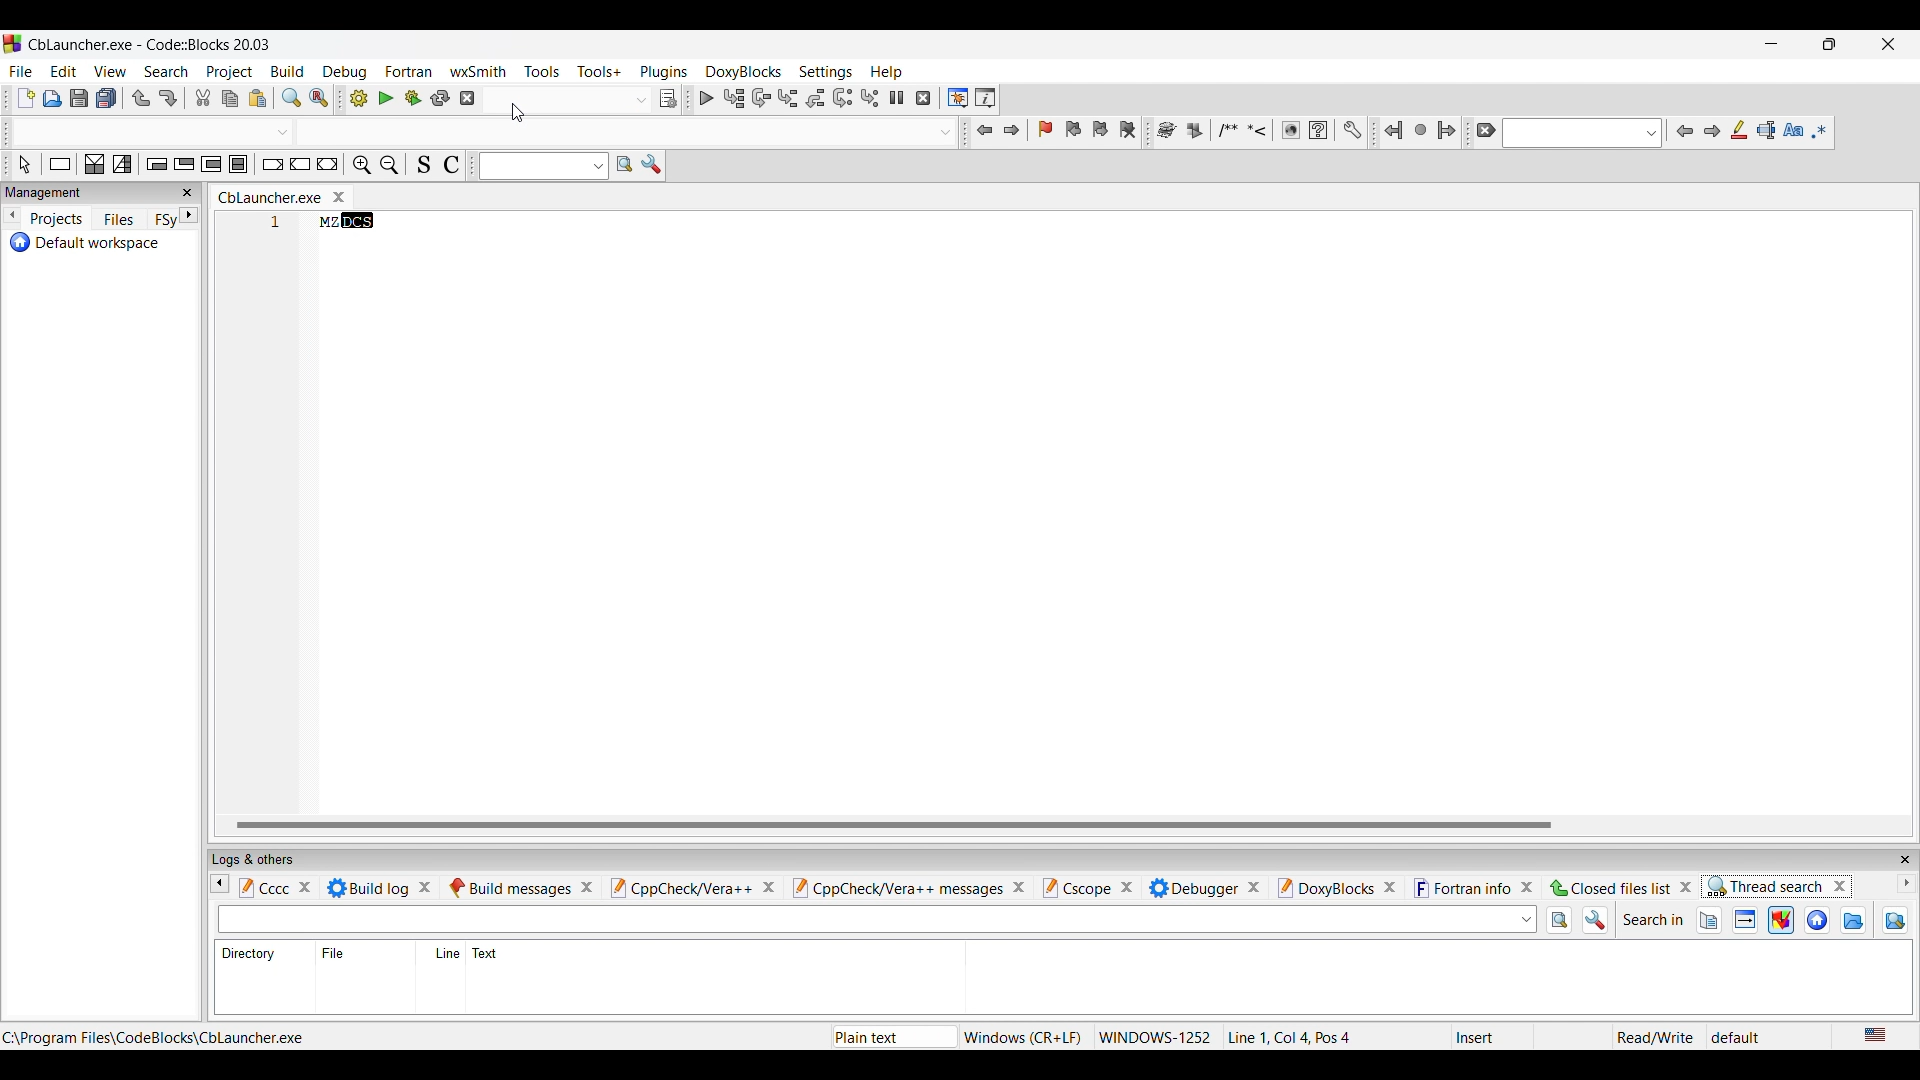 This screenshot has height=1080, width=1920. I want to click on Help menu, so click(887, 72).